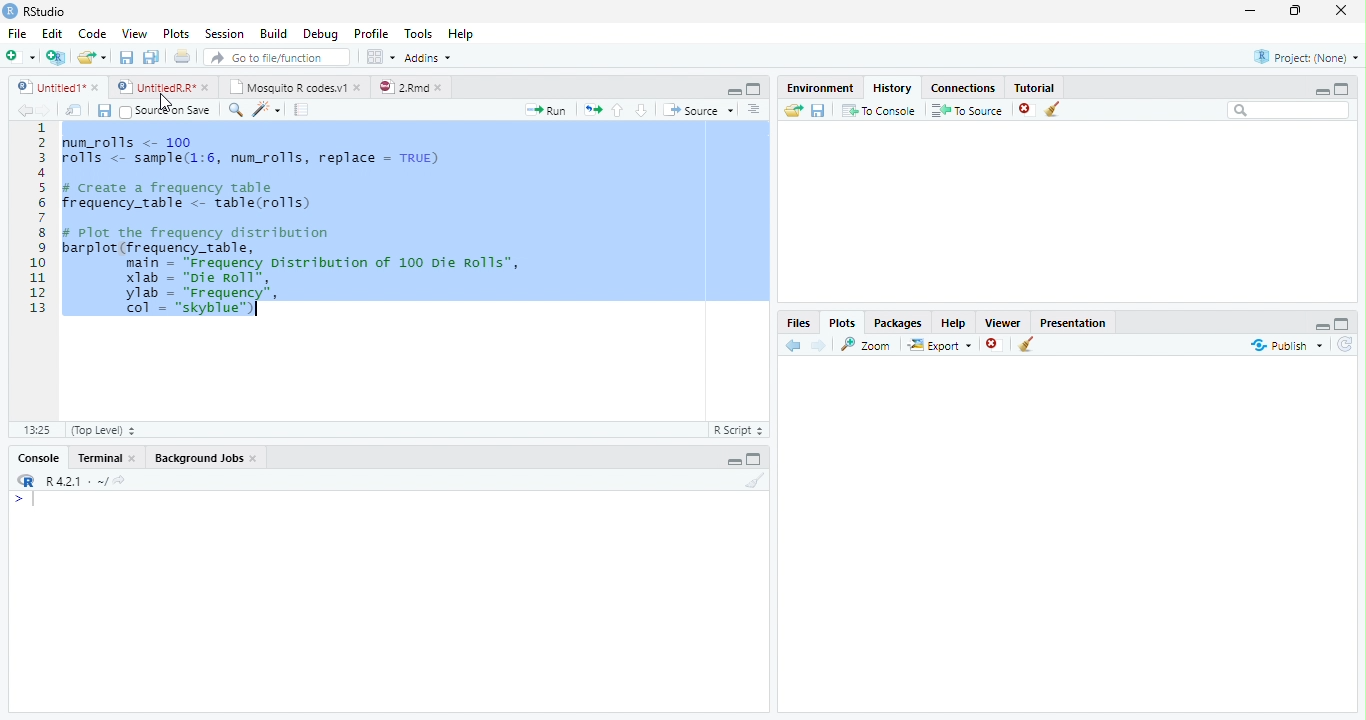 The image size is (1366, 720). Describe the element at coordinates (755, 88) in the screenshot. I see `Full Screen` at that location.